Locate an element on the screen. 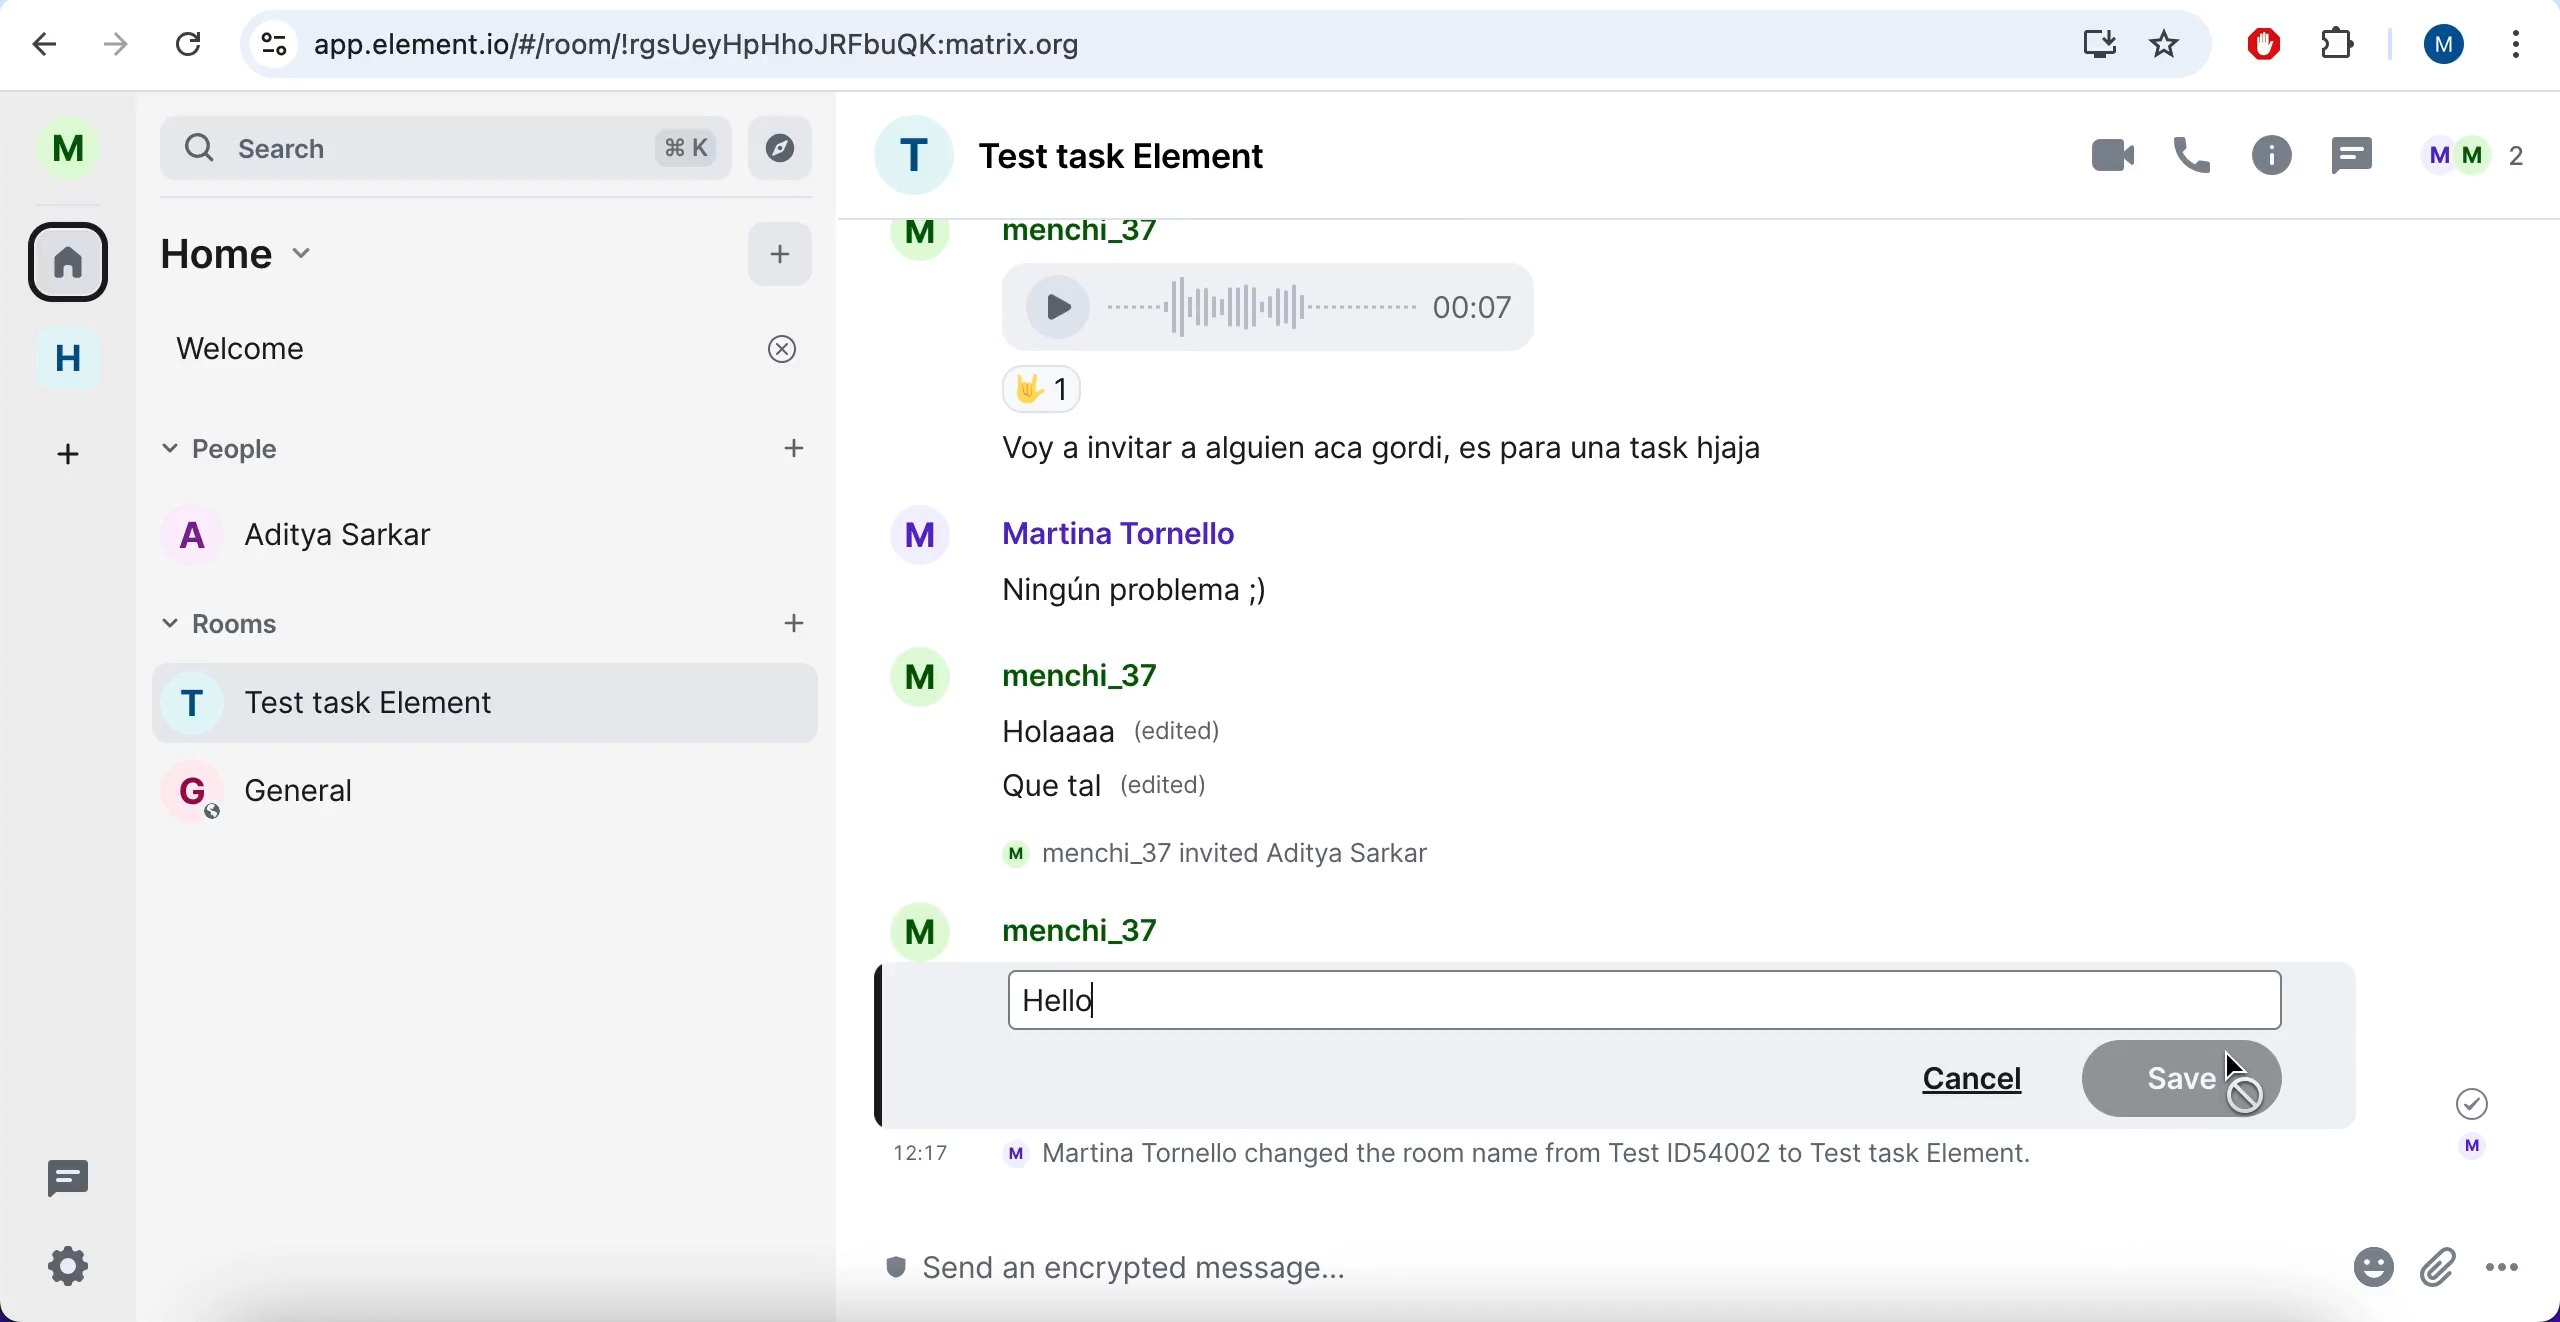  add is located at coordinates (800, 445).